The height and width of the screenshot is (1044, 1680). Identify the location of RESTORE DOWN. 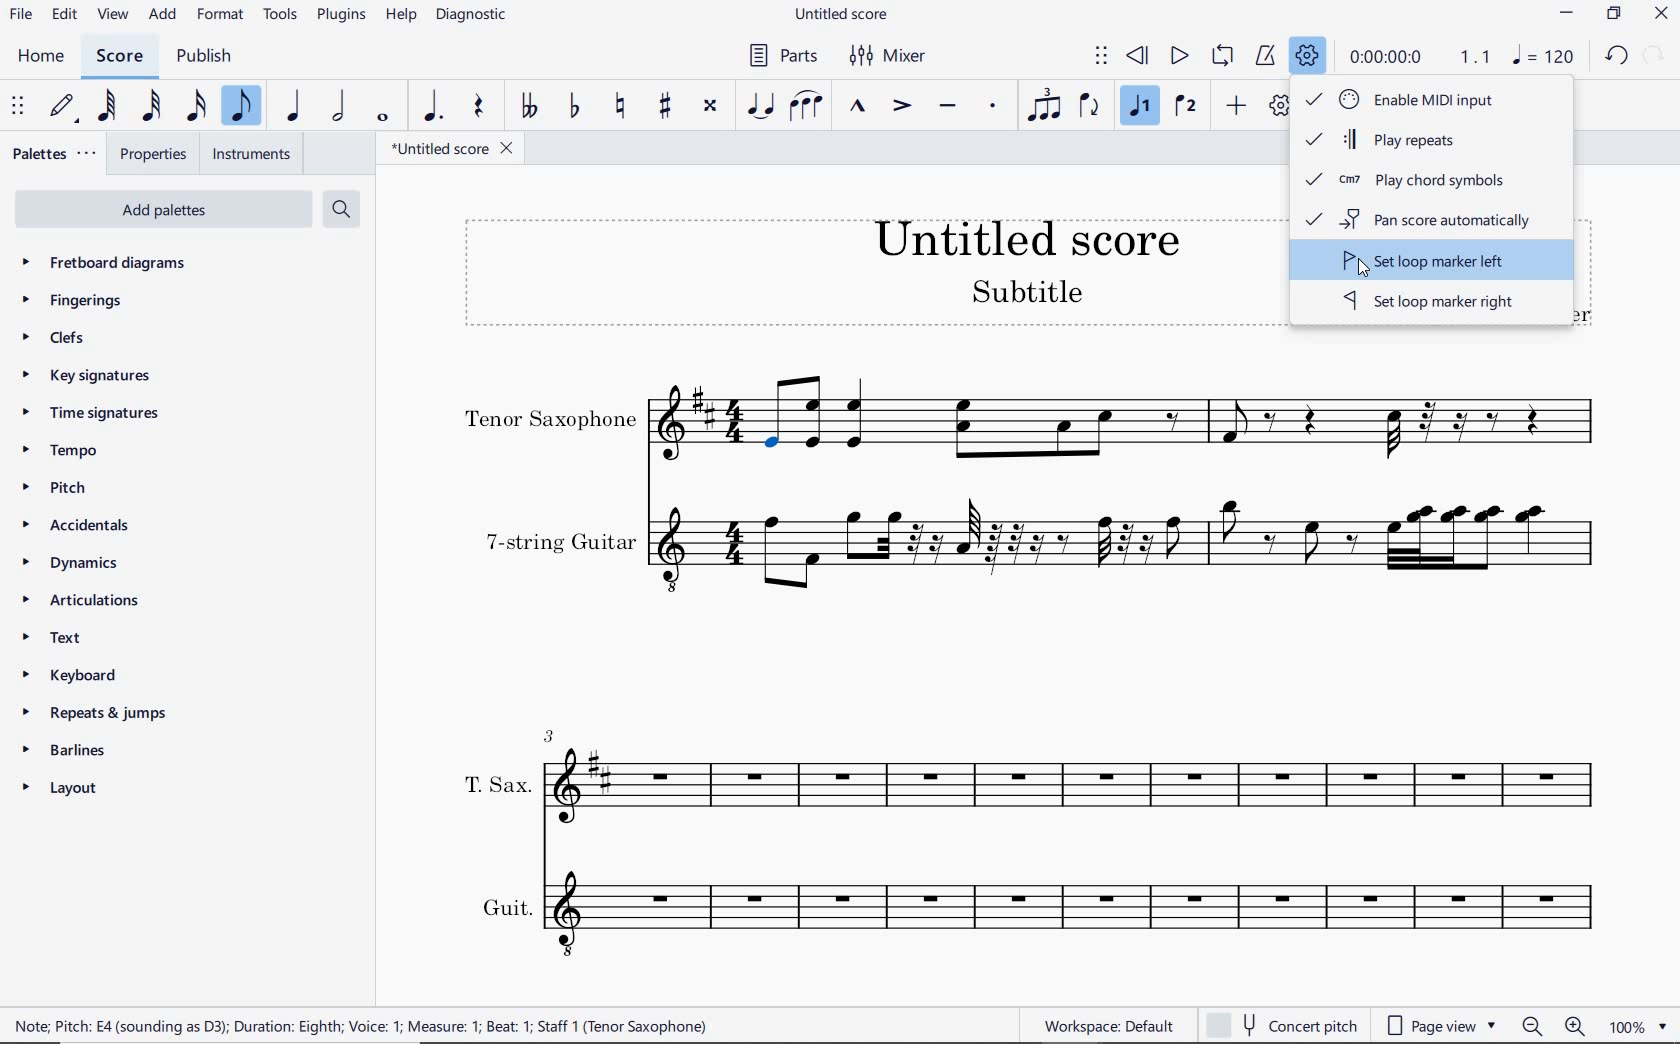
(1617, 15).